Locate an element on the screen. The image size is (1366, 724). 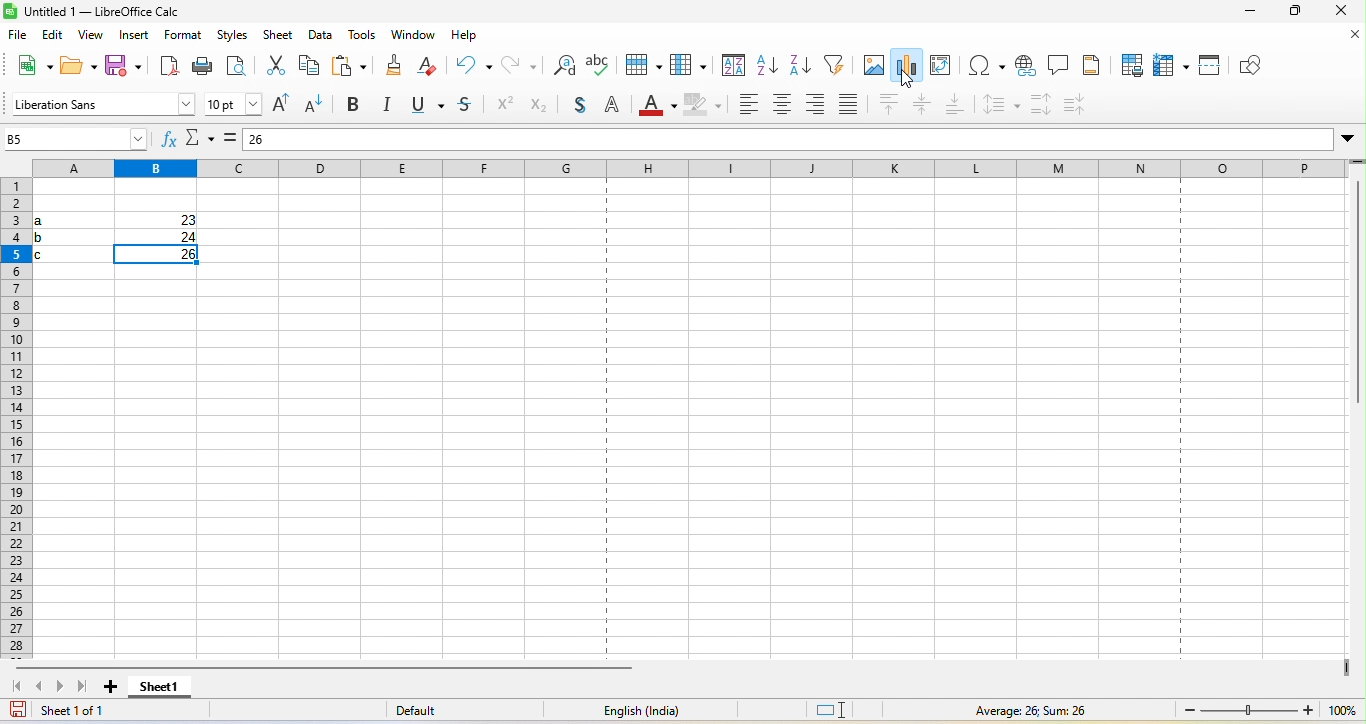
cut is located at coordinates (271, 68).